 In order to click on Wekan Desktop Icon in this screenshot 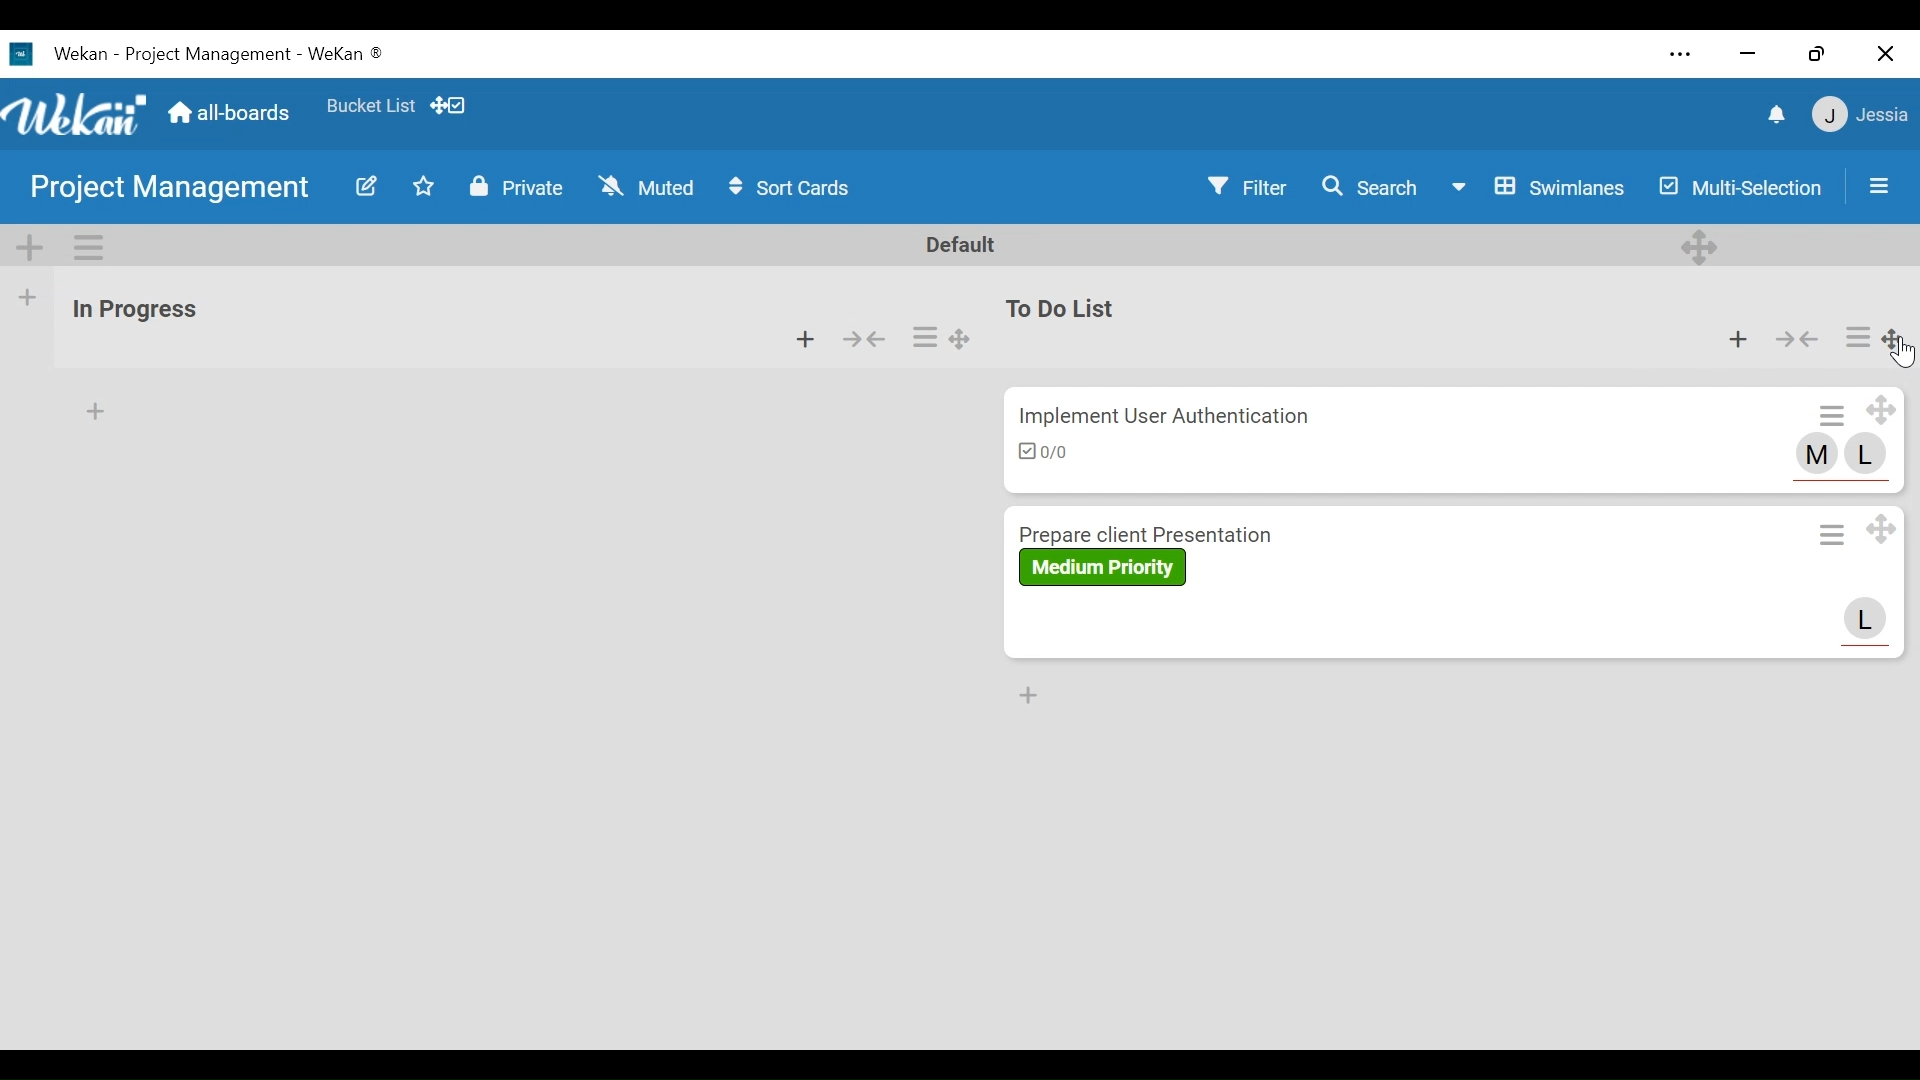, I will do `click(23, 56)`.